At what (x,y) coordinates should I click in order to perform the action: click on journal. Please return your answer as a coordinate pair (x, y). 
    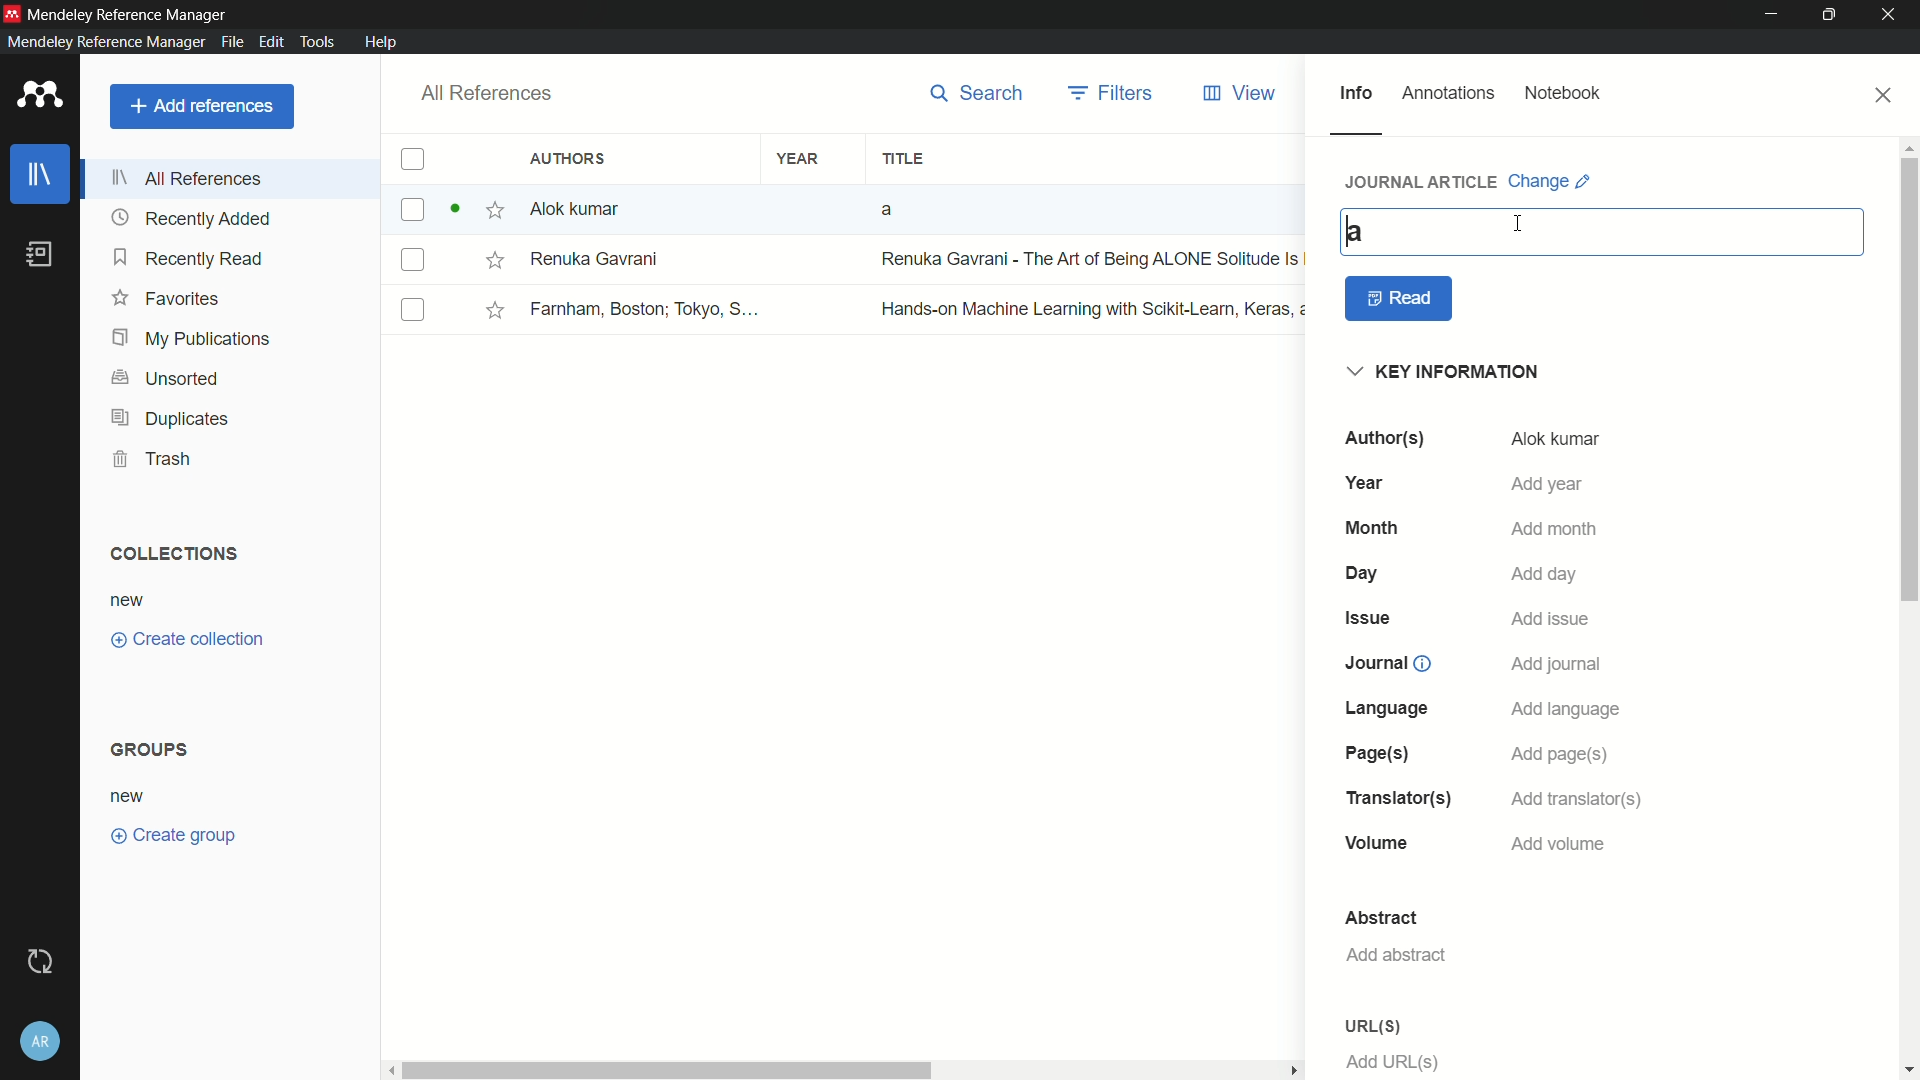
    Looking at the image, I should click on (1385, 663).